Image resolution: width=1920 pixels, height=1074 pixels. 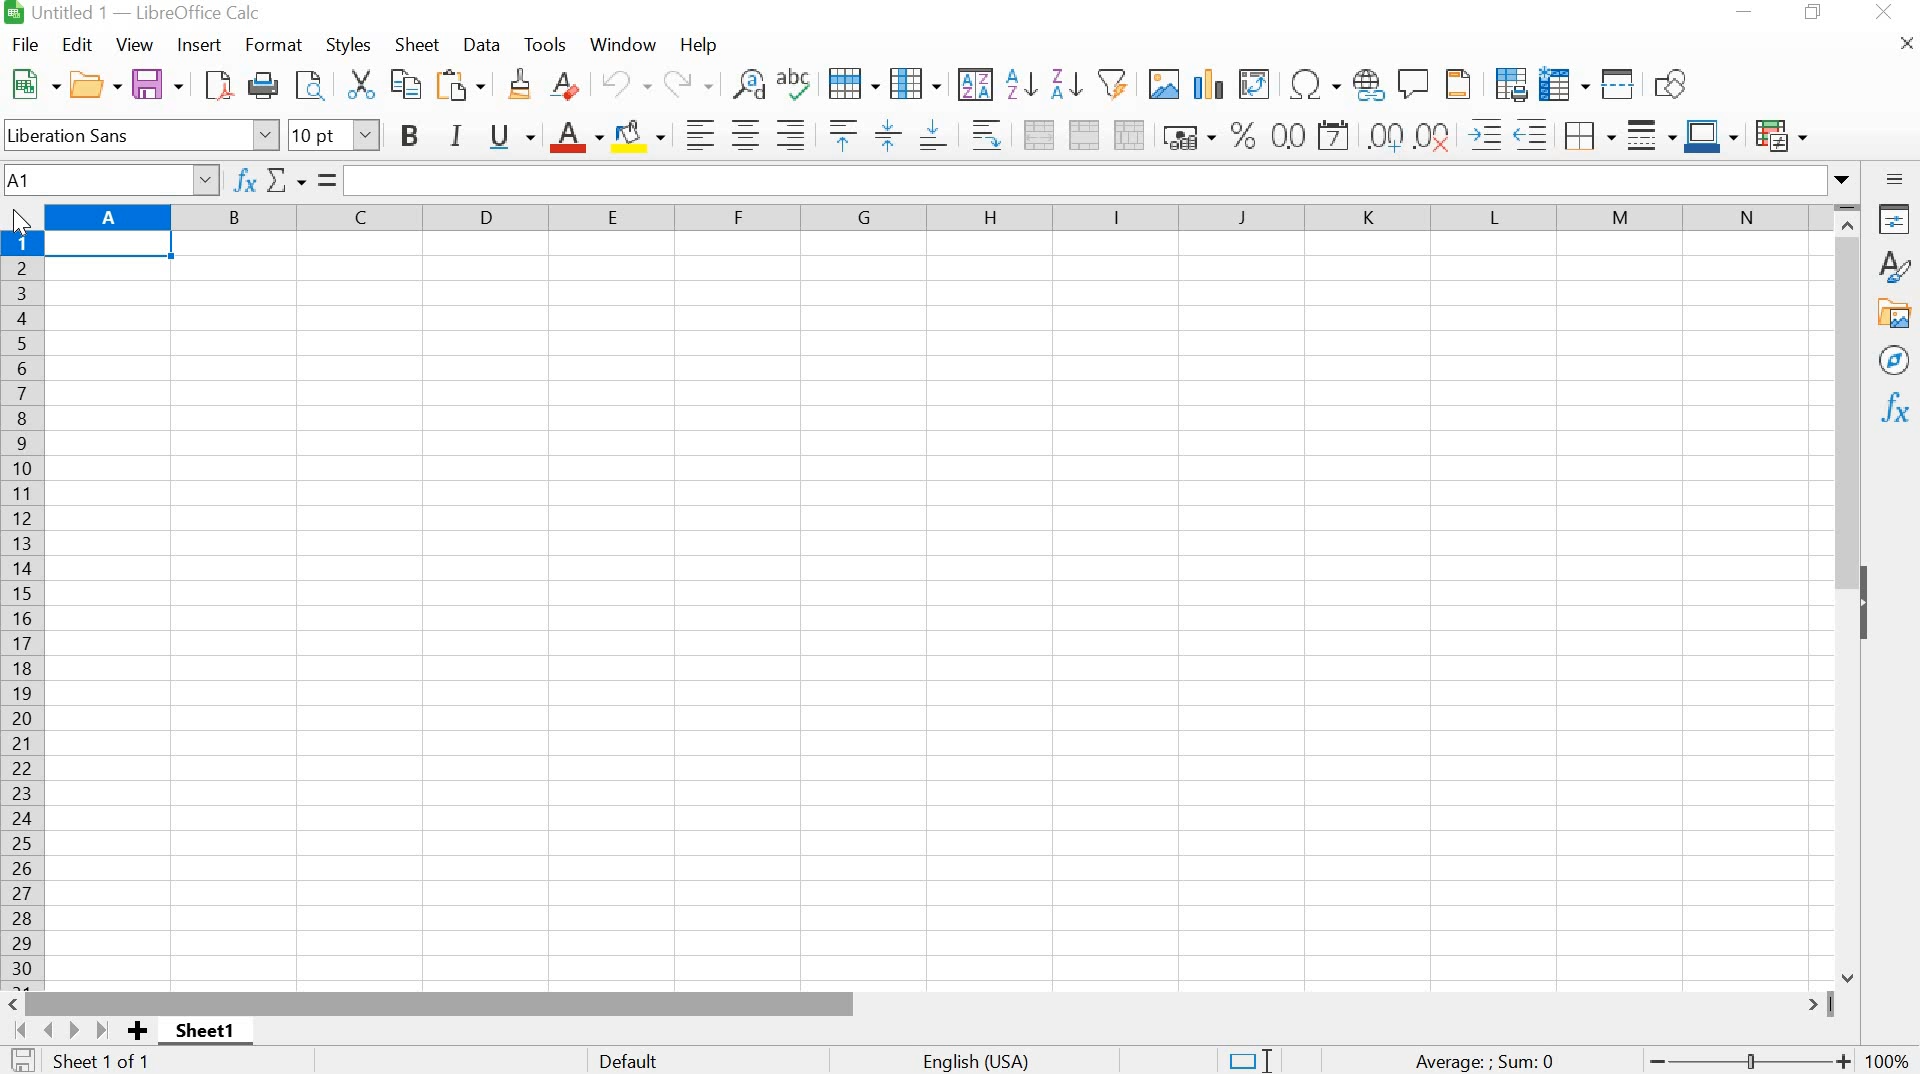 I want to click on Background Color, so click(x=640, y=136).